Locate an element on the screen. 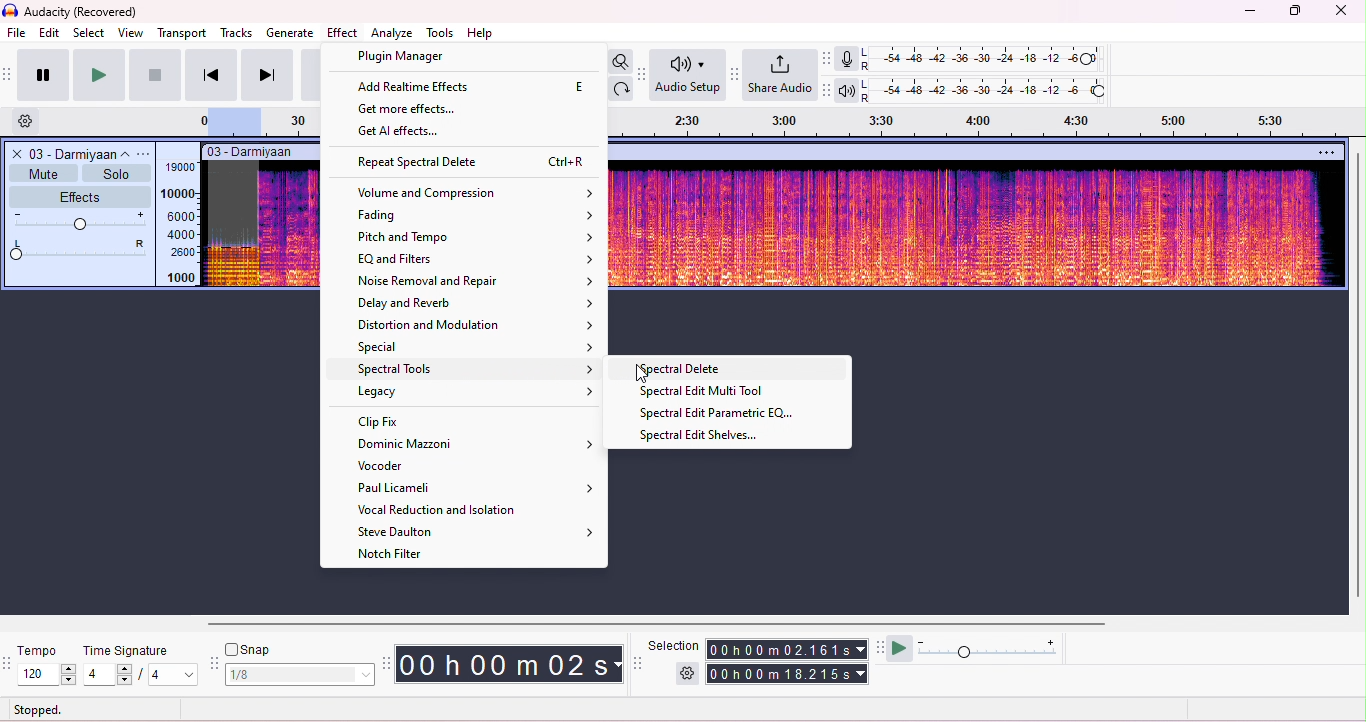 The height and width of the screenshot is (722, 1366). record meter toolbar is located at coordinates (828, 58).